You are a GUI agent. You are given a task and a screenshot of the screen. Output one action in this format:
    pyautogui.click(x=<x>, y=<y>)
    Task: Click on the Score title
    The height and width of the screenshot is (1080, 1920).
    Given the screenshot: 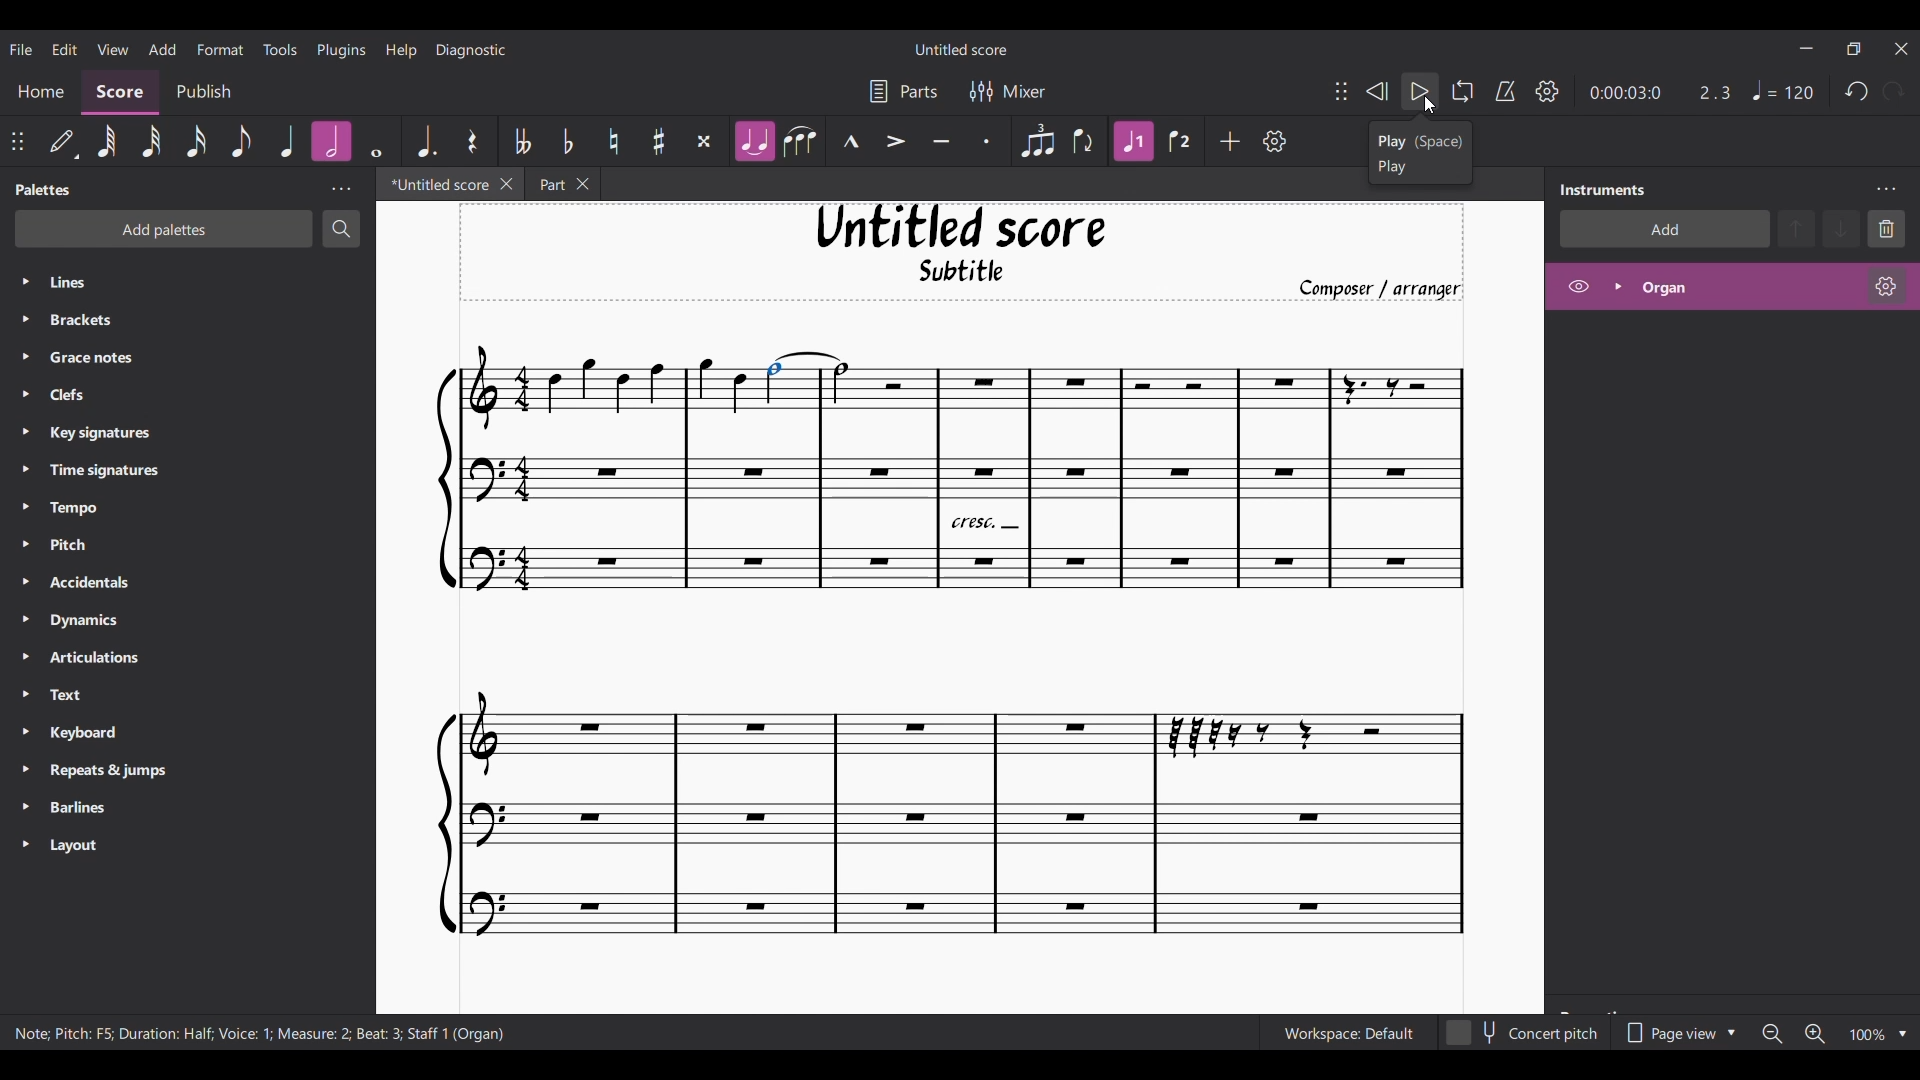 What is the action you would take?
    pyautogui.click(x=961, y=49)
    